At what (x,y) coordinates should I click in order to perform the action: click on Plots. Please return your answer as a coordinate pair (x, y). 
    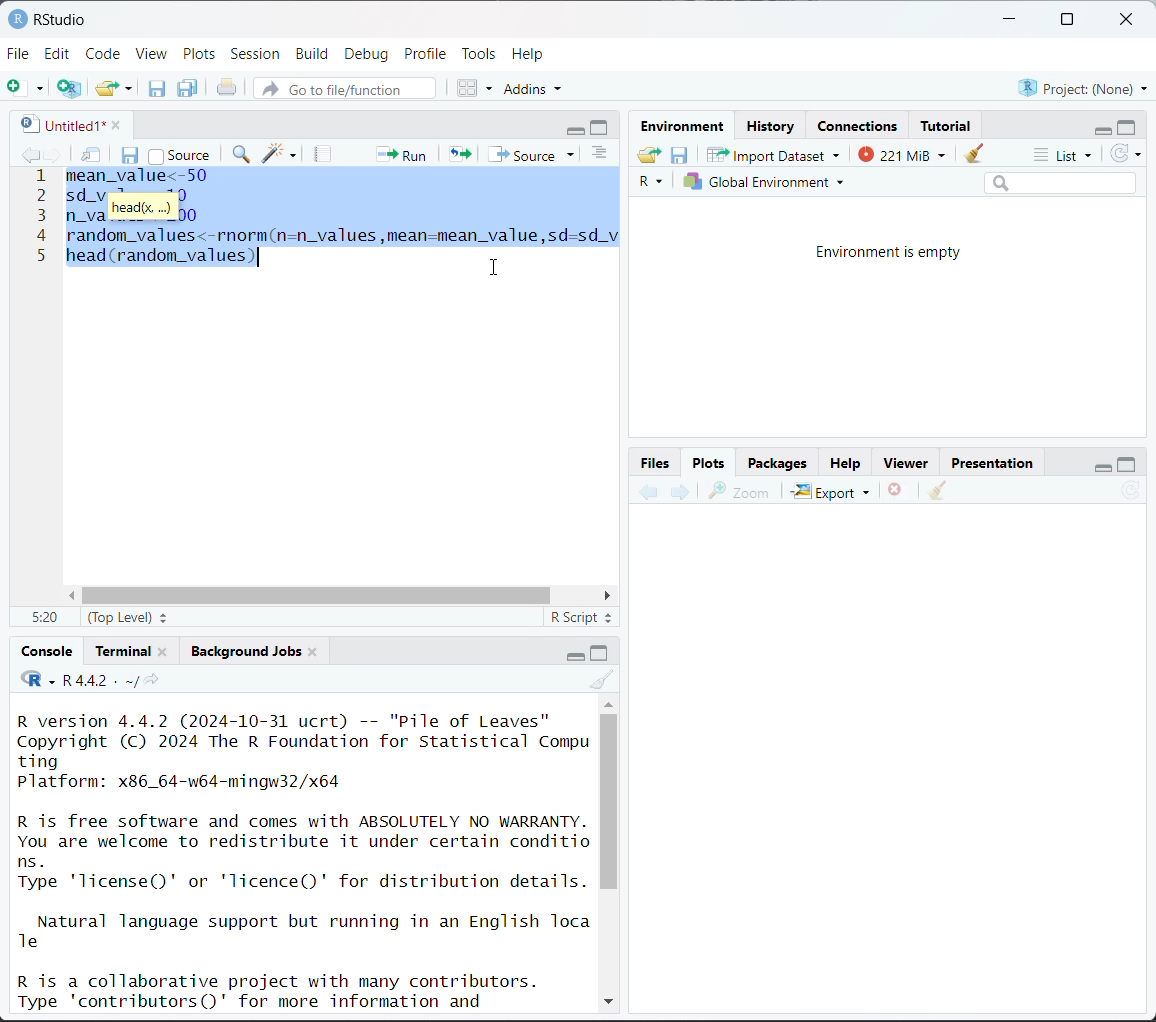
    Looking at the image, I should click on (200, 53).